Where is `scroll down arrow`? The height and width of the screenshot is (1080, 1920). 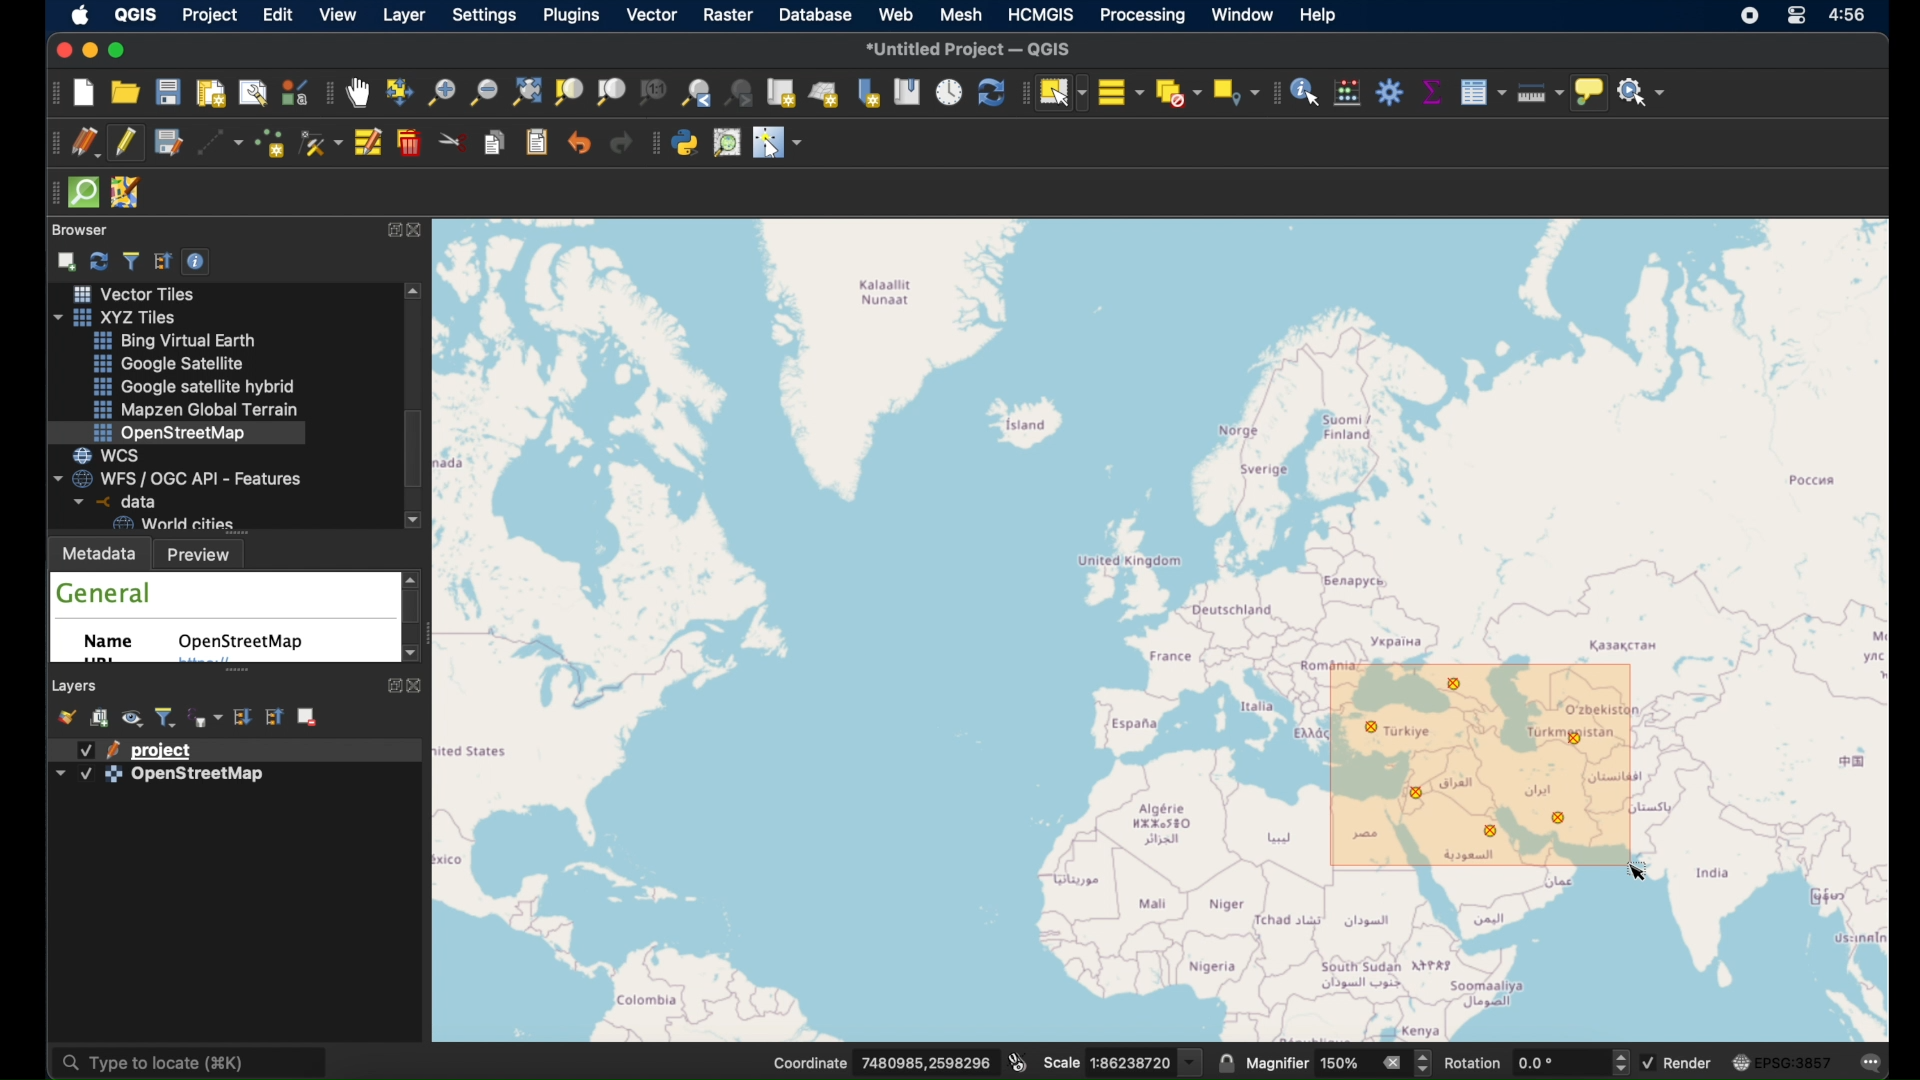 scroll down arrow is located at coordinates (415, 521).